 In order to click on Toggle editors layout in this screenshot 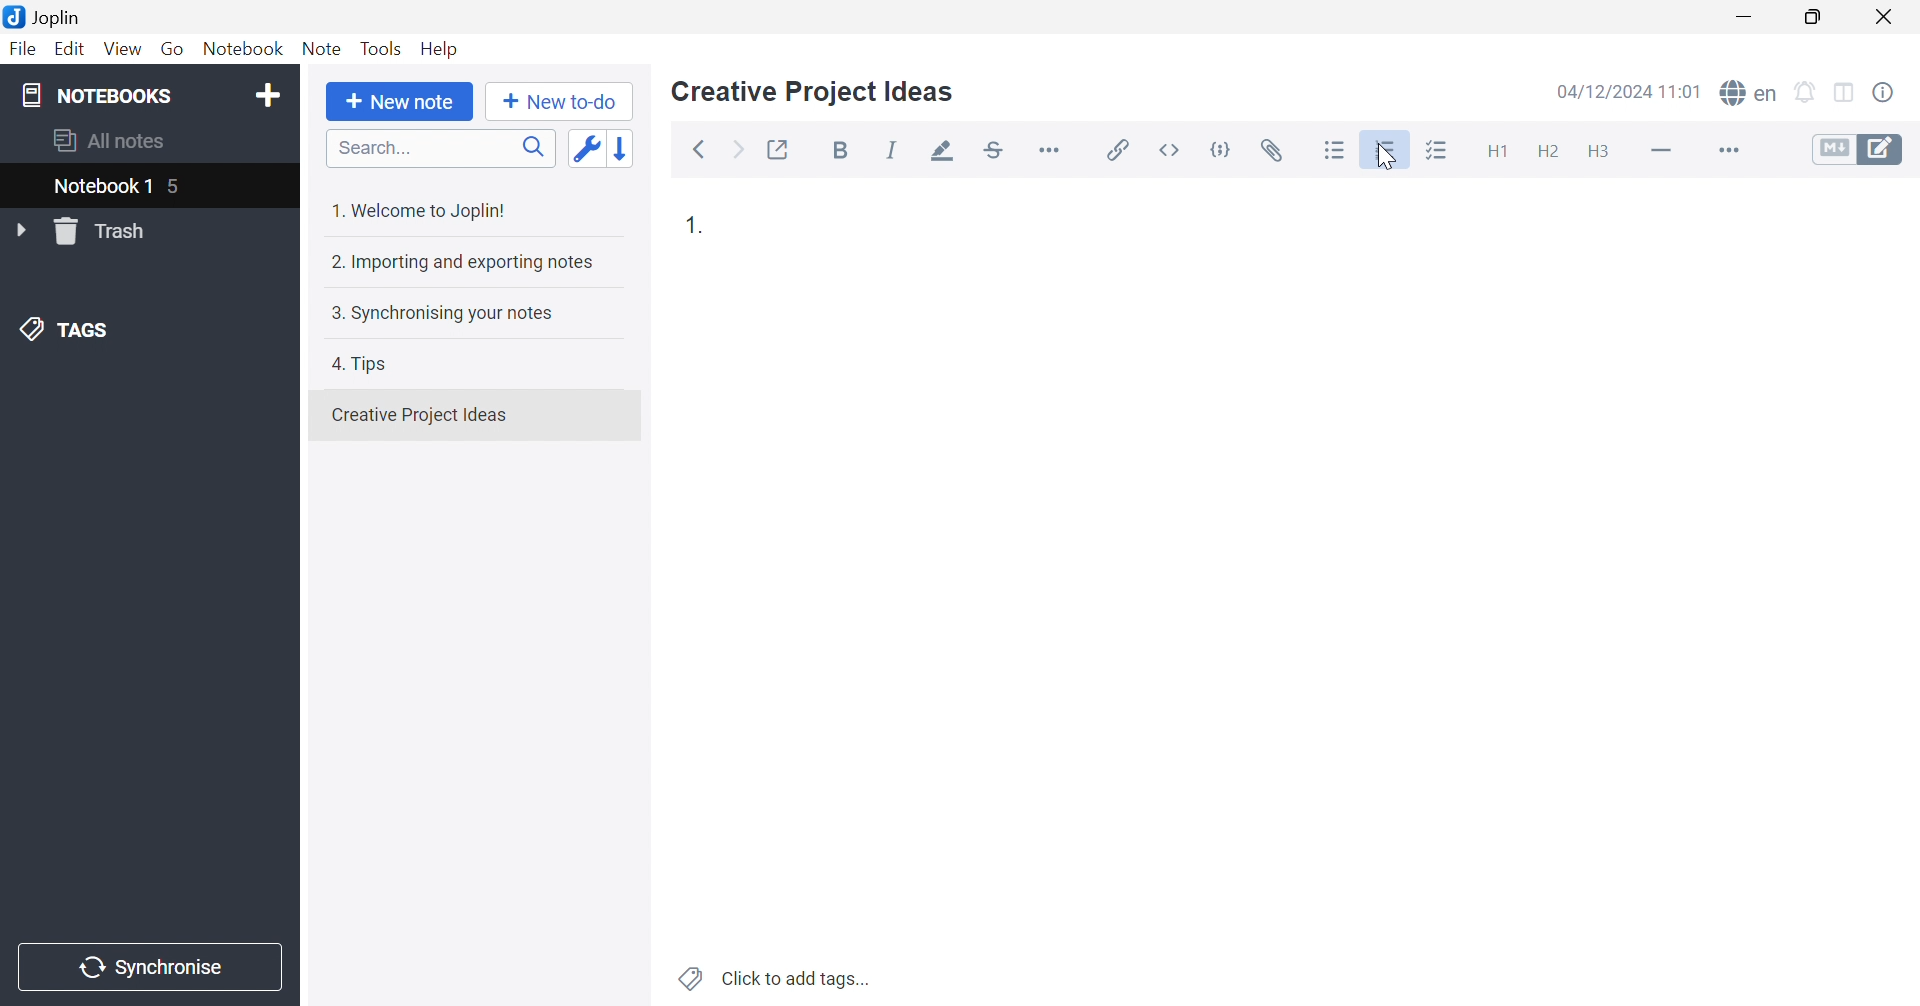, I will do `click(1844, 90)`.